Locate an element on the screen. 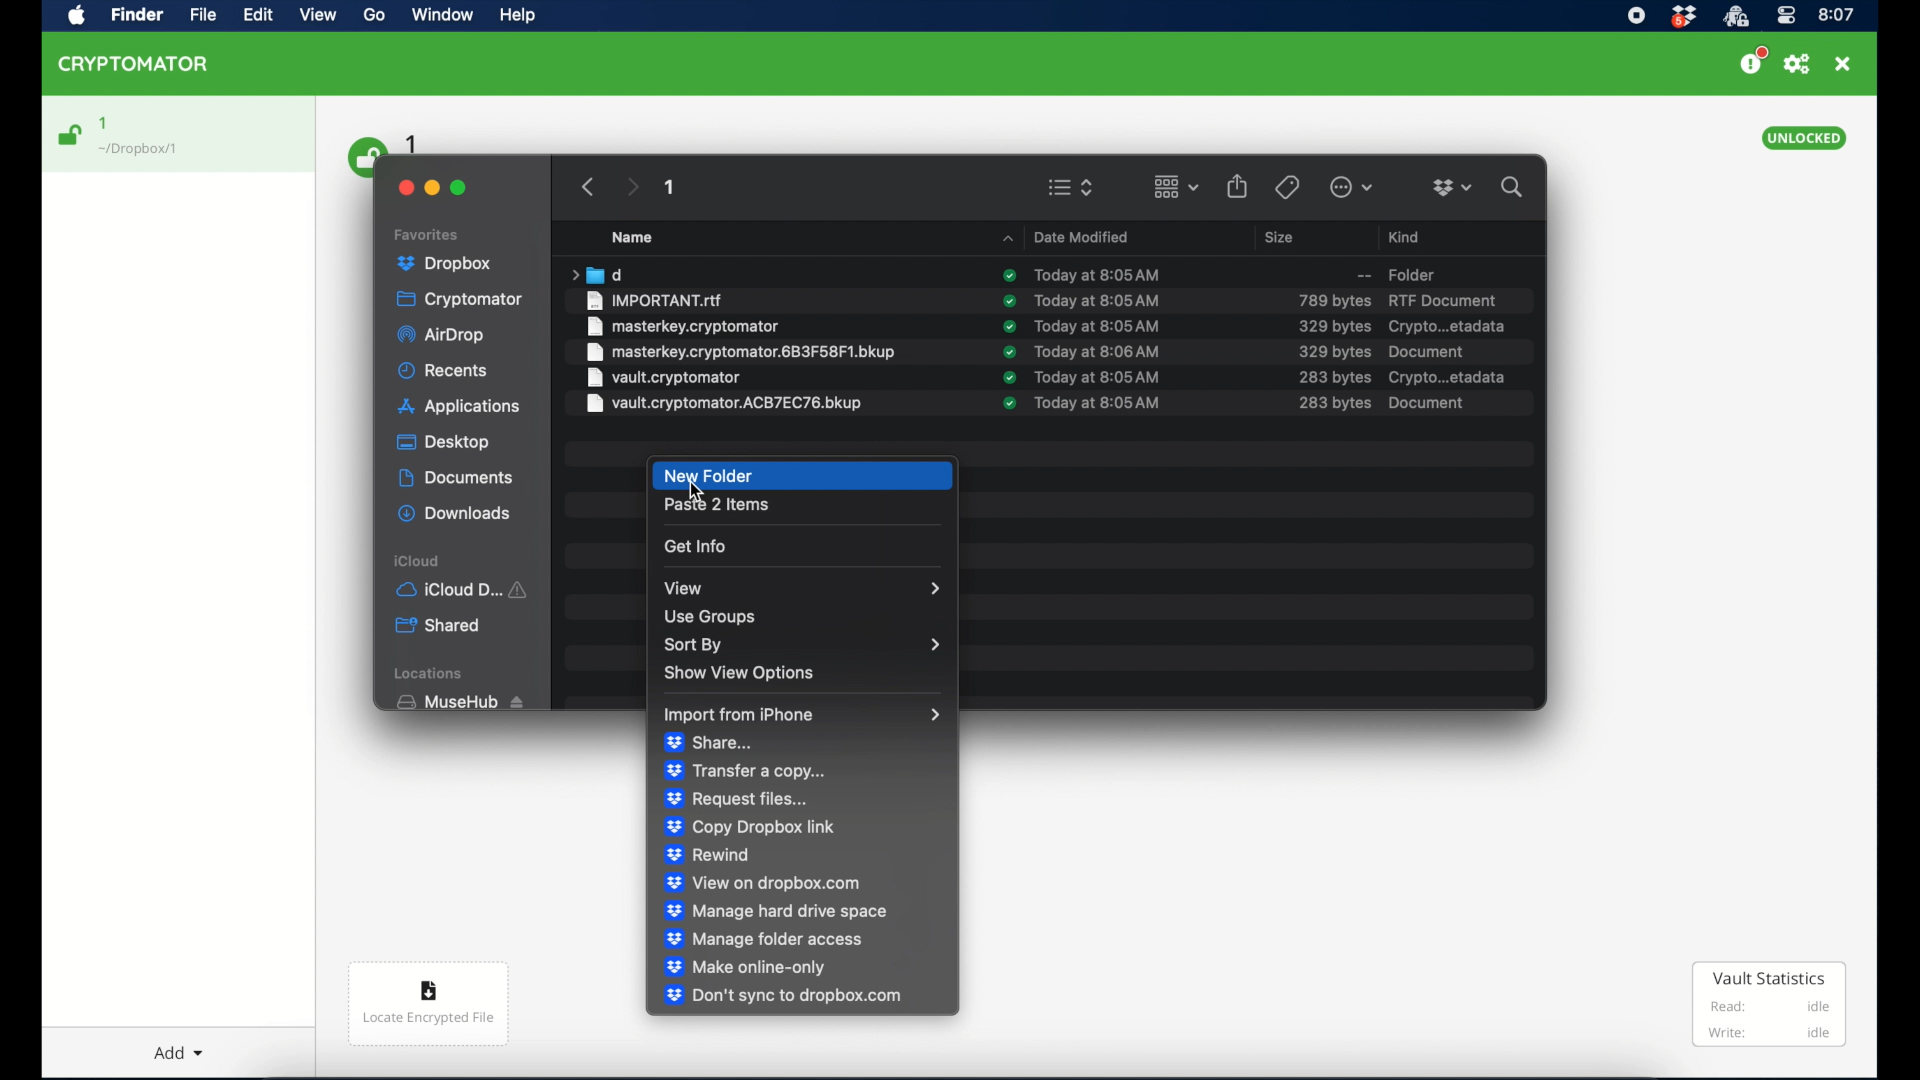 Image resolution: width=1920 pixels, height=1080 pixels. Find is located at coordinates (141, 16).